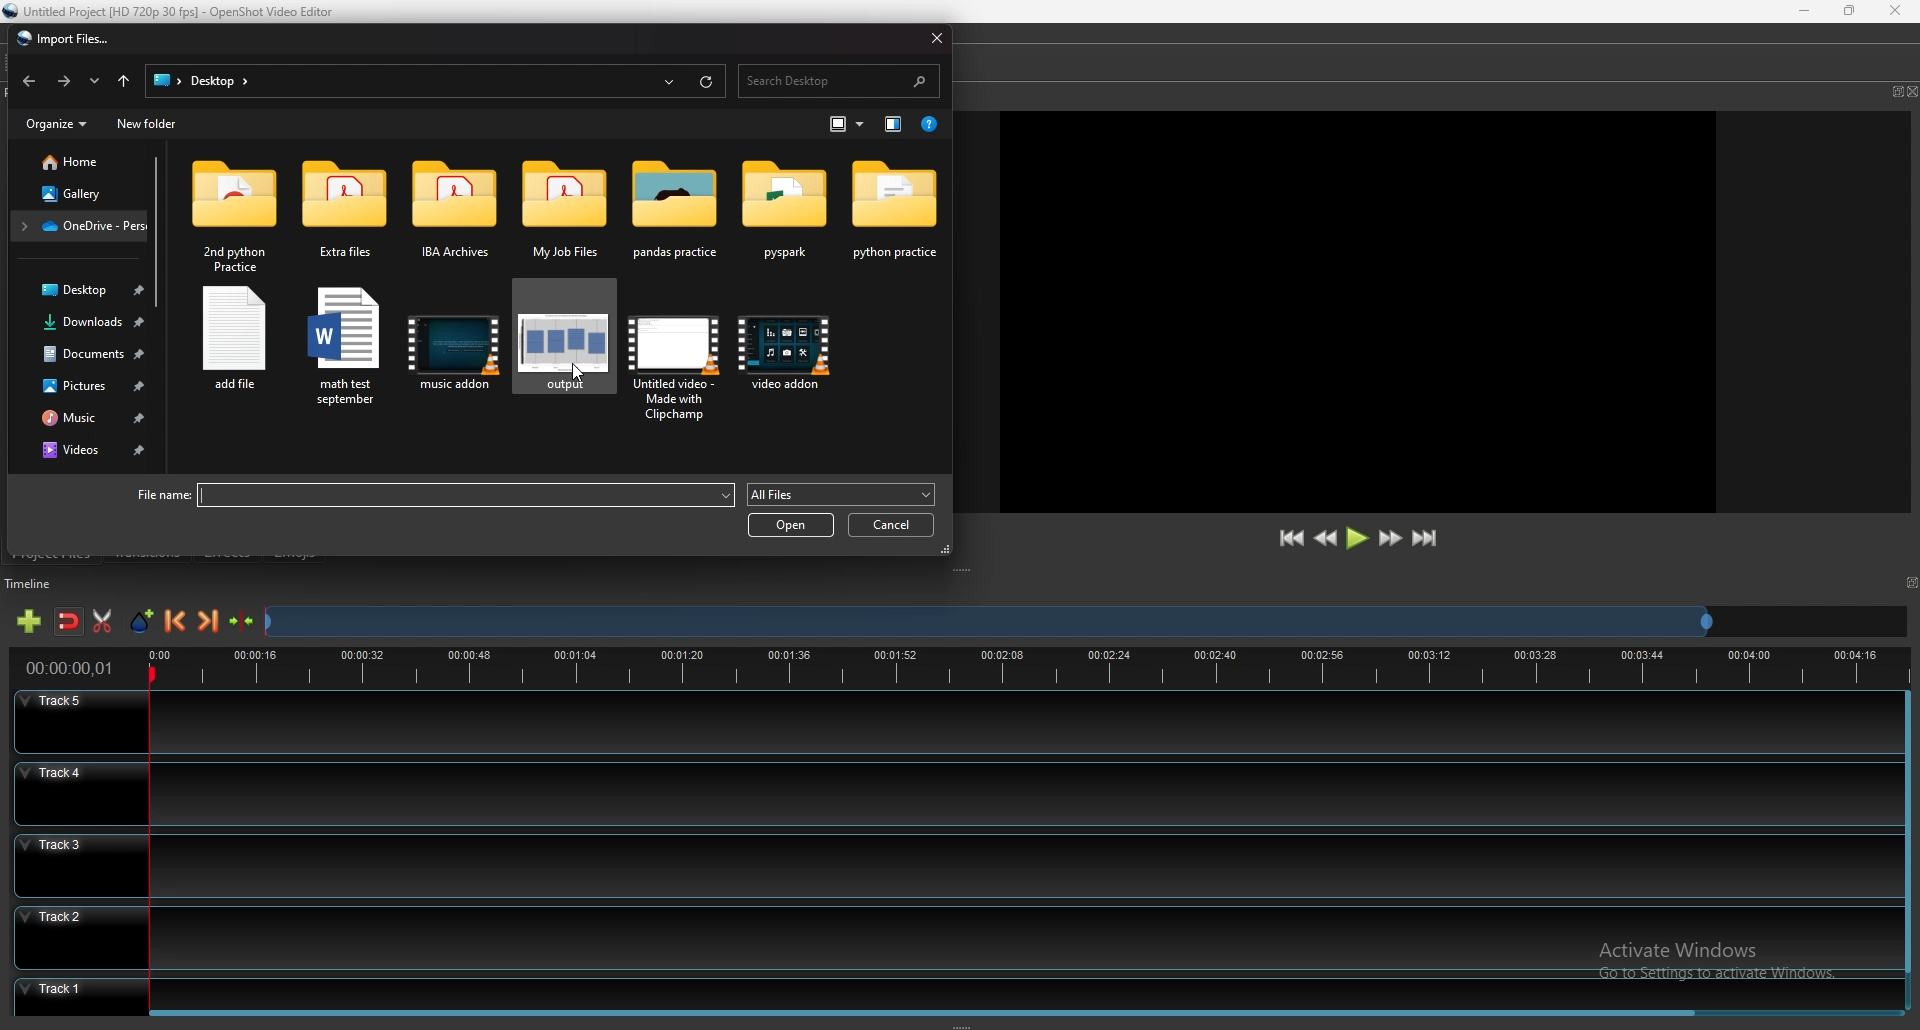  I want to click on pop out, so click(1895, 92).